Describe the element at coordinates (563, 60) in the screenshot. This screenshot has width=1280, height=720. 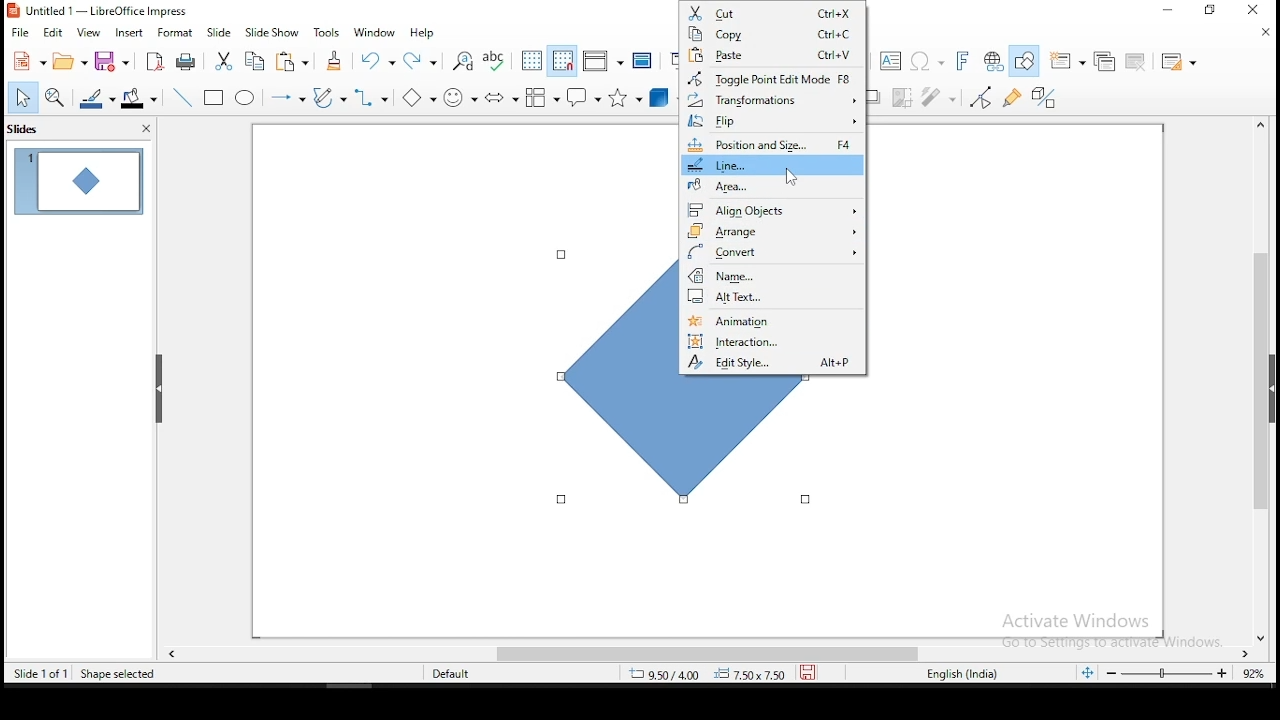
I see `snap to grid` at that location.